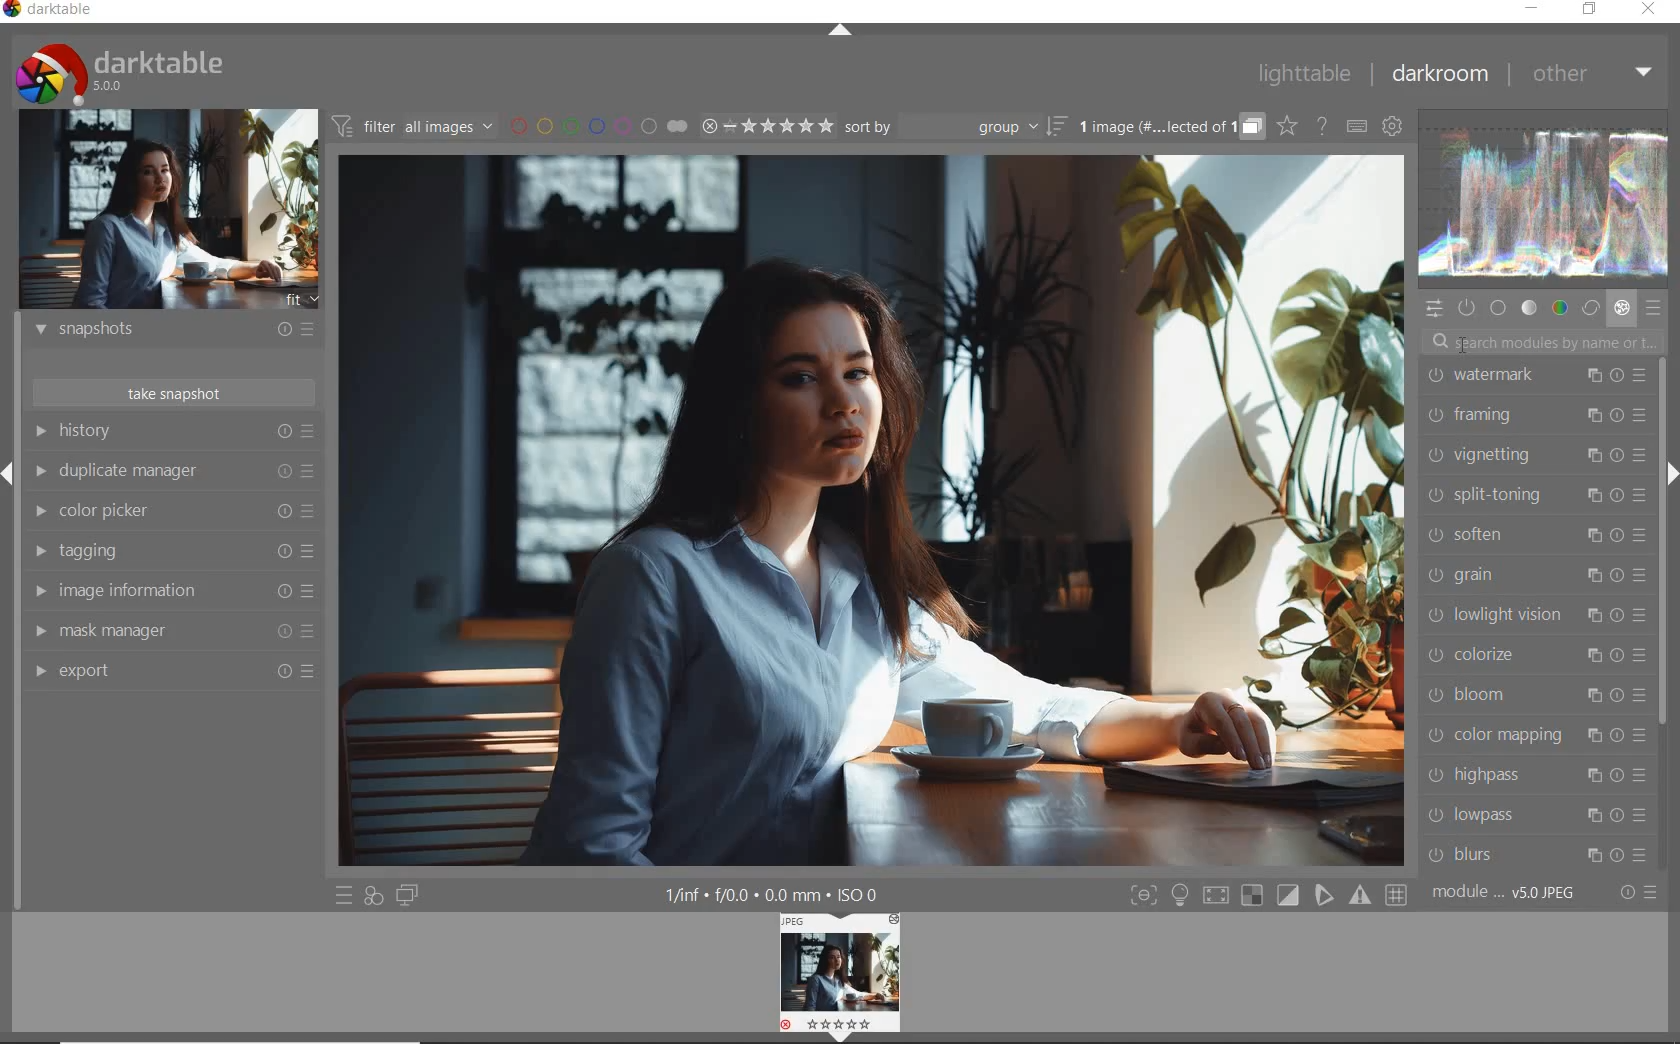 The height and width of the screenshot is (1044, 1680). I want to click on waveform, so click(1543, 200).